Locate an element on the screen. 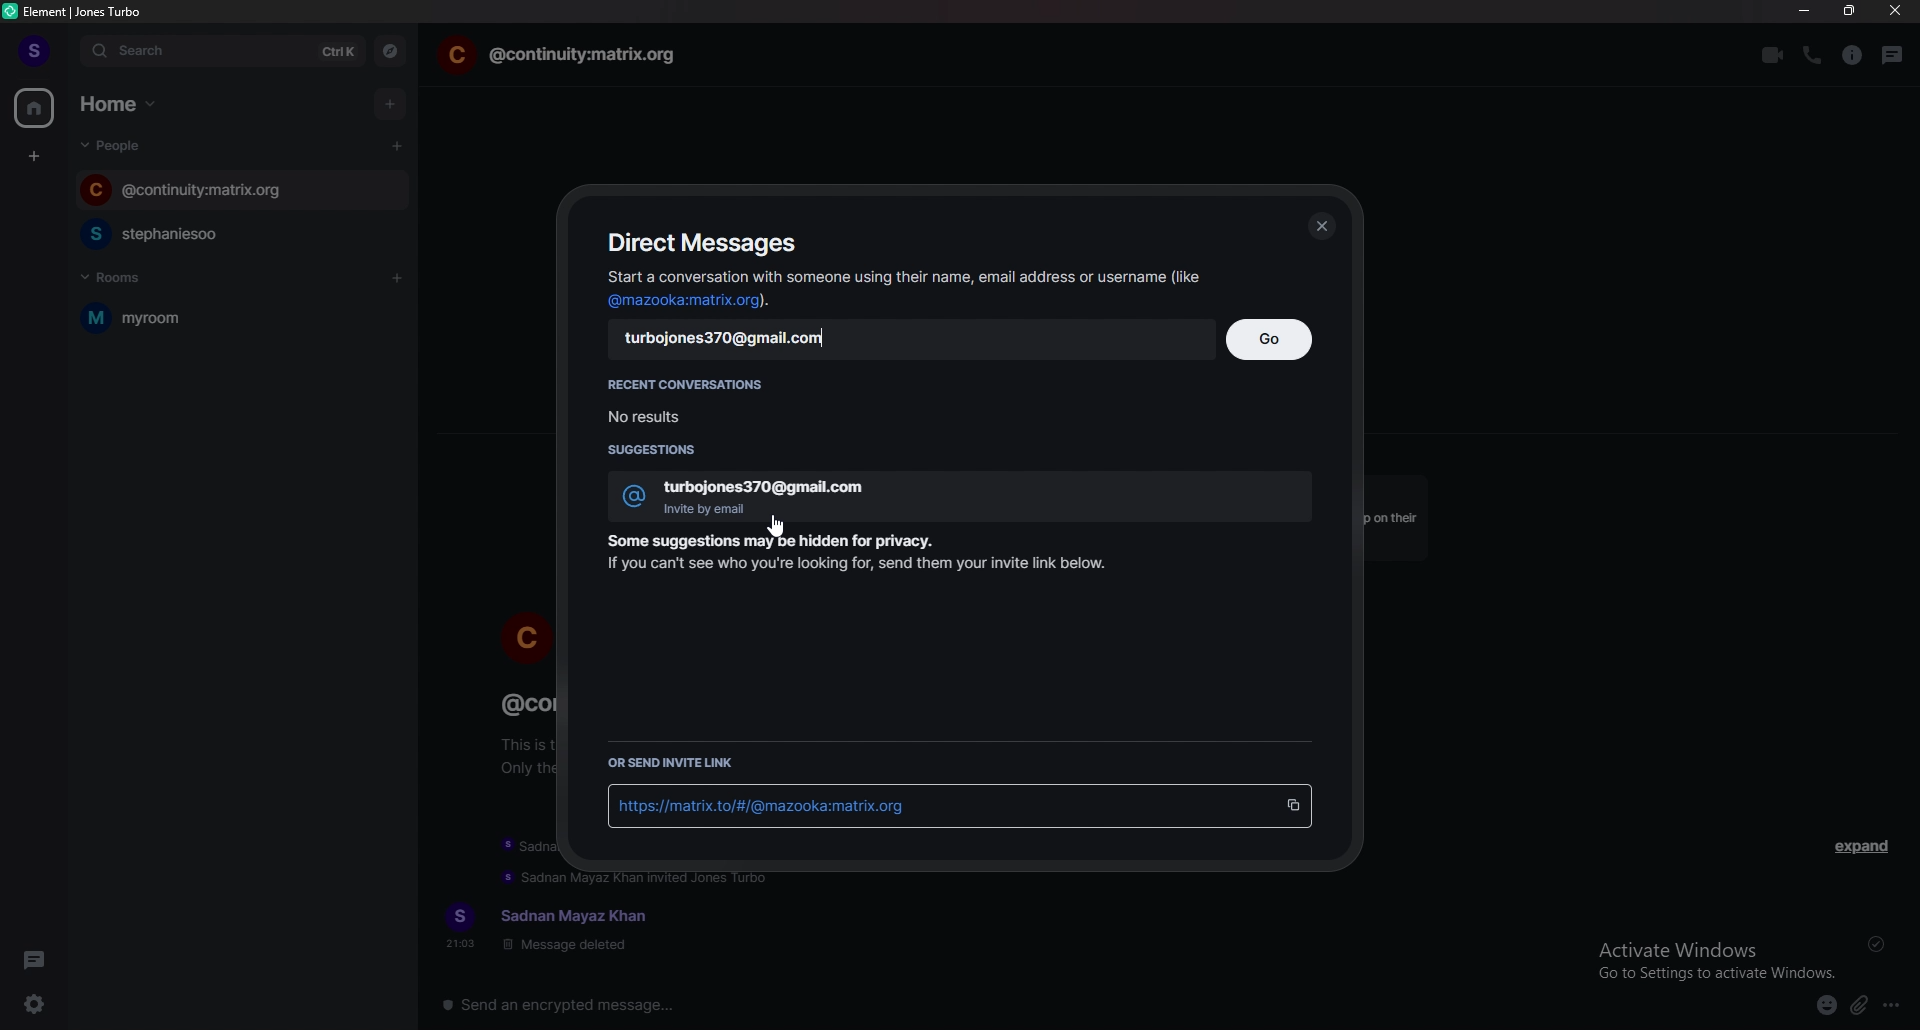  resize is located at coordinates (1852, 11).